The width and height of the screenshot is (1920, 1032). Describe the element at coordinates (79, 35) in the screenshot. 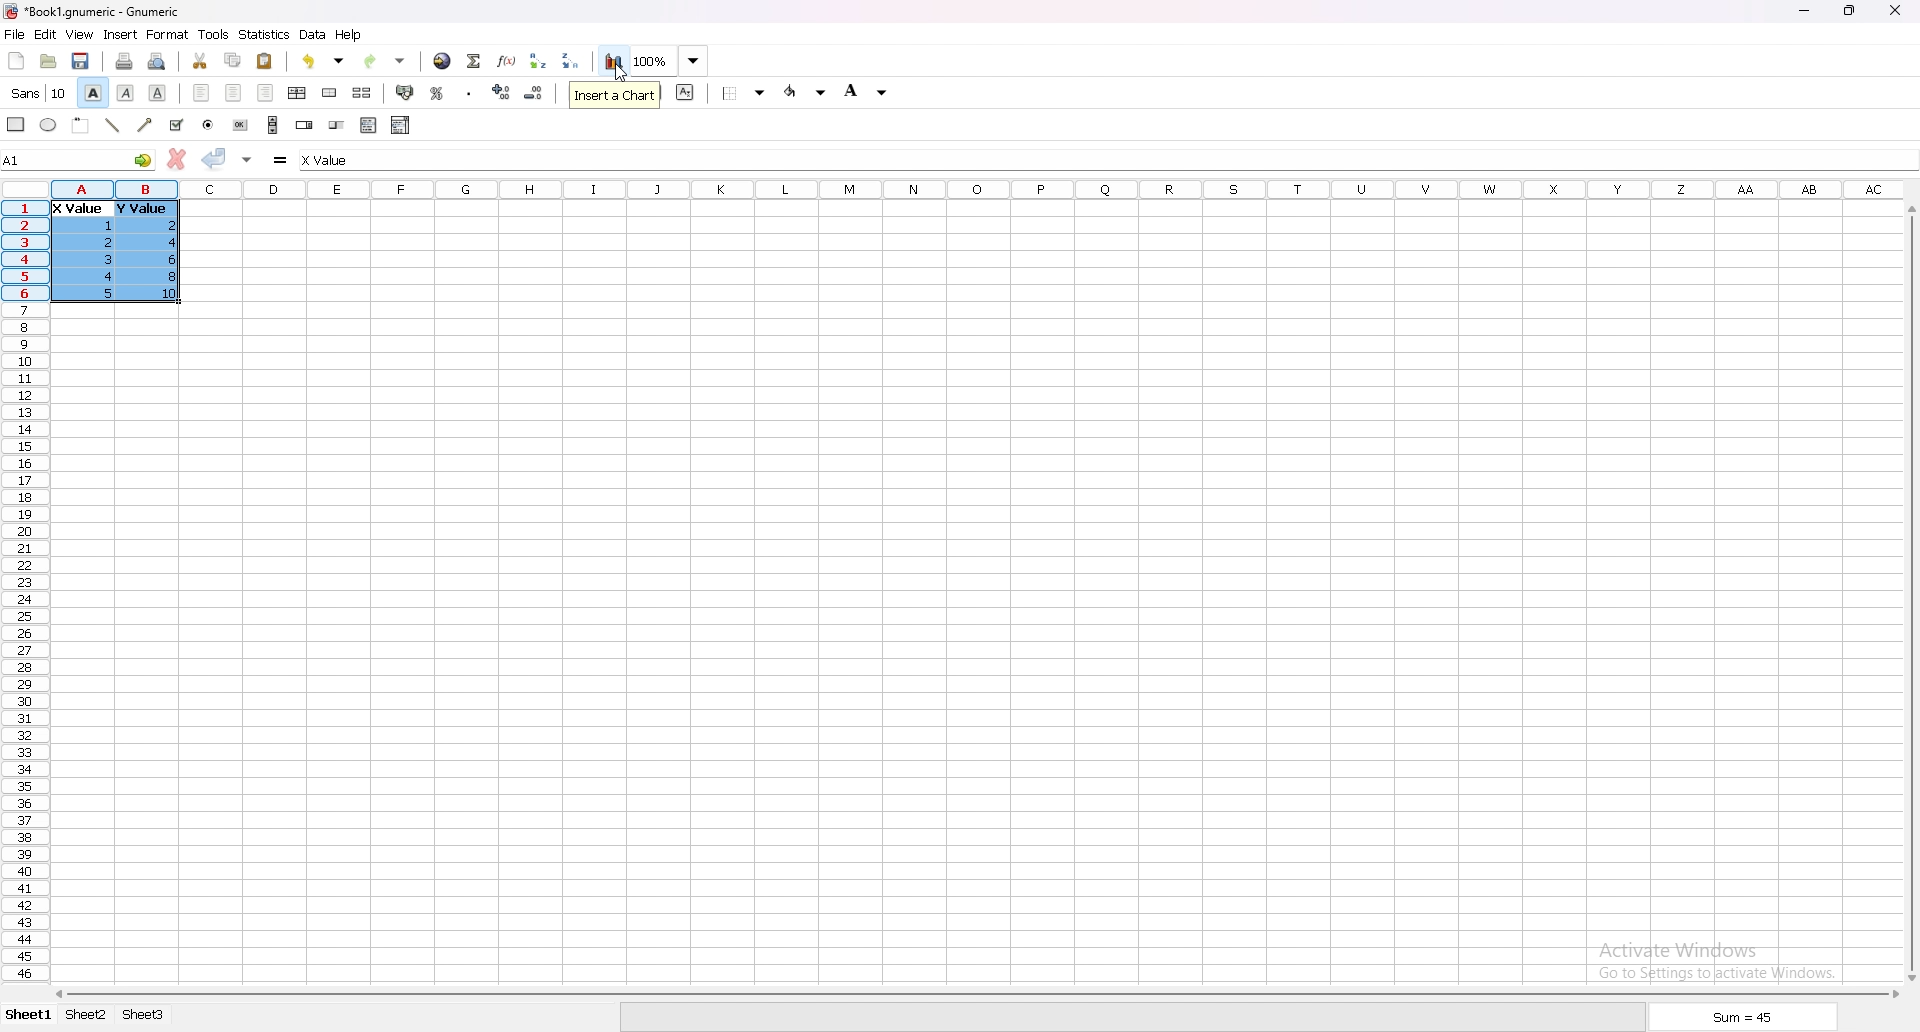

I see `view` at that location.